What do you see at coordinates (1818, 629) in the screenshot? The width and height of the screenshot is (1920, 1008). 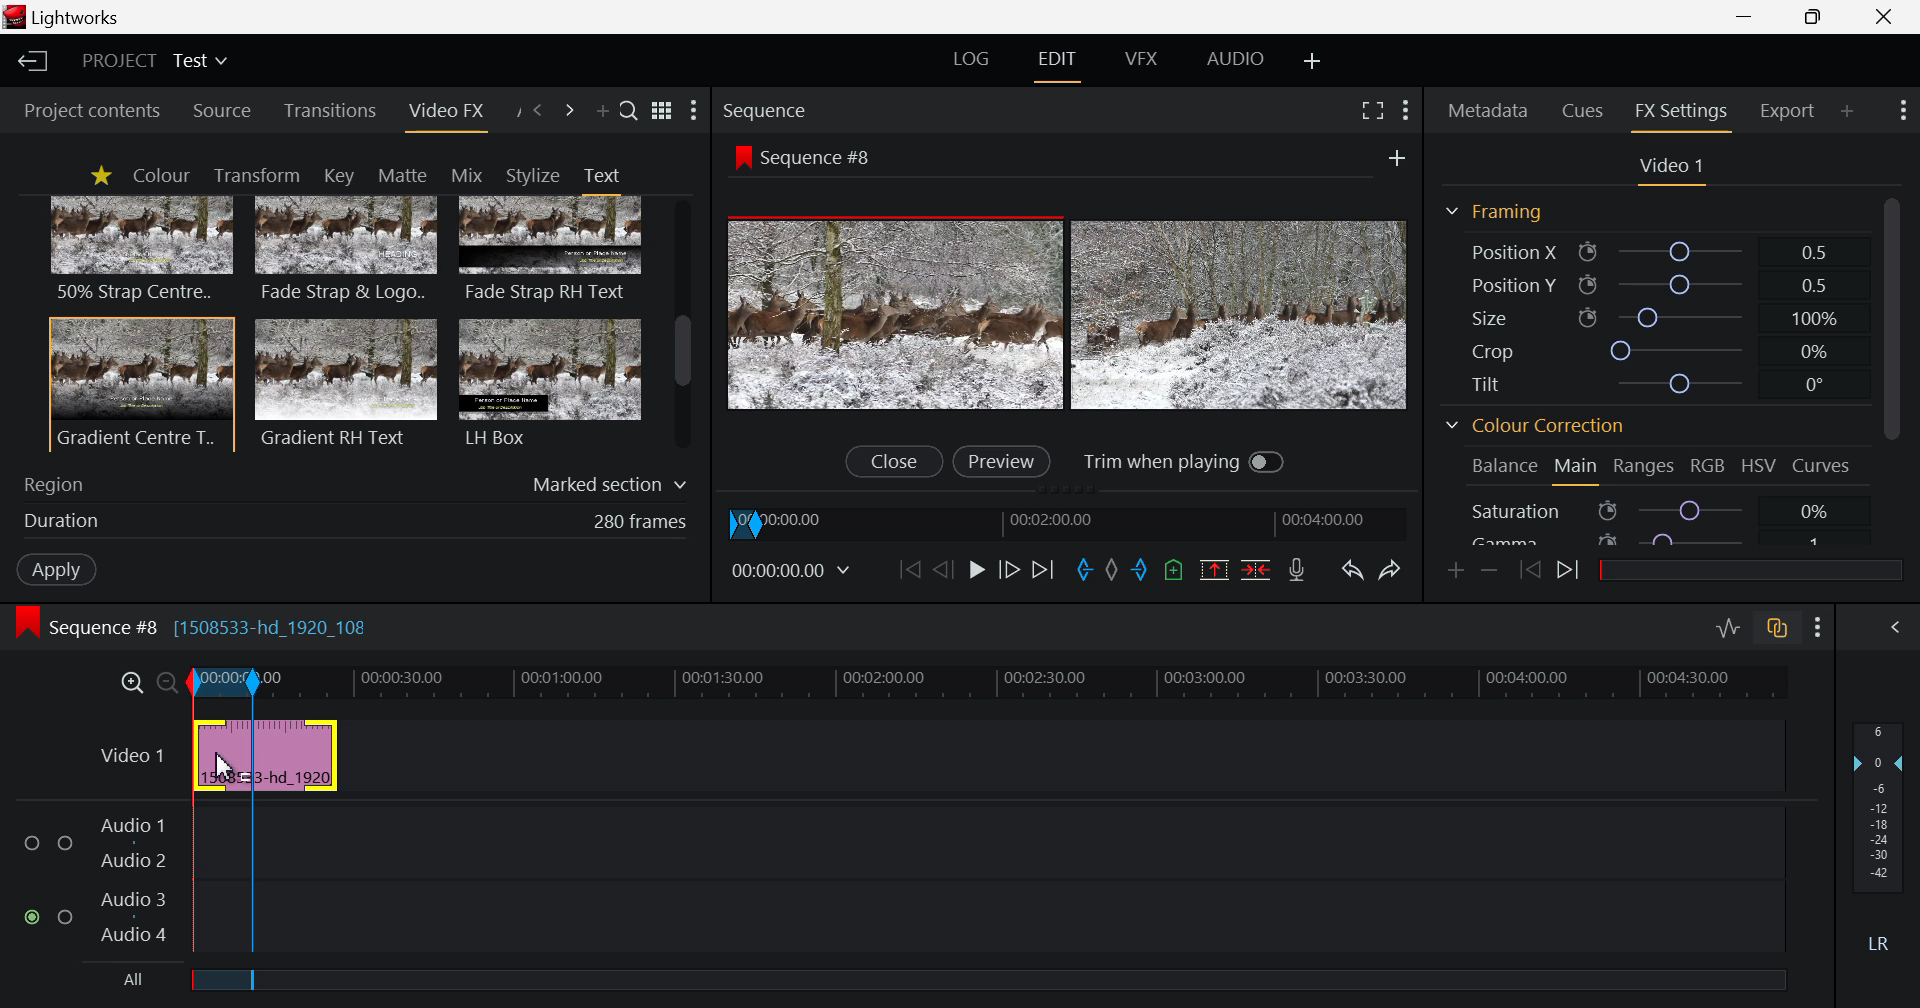 I see `Settings` at bounding box center [1818, 629].